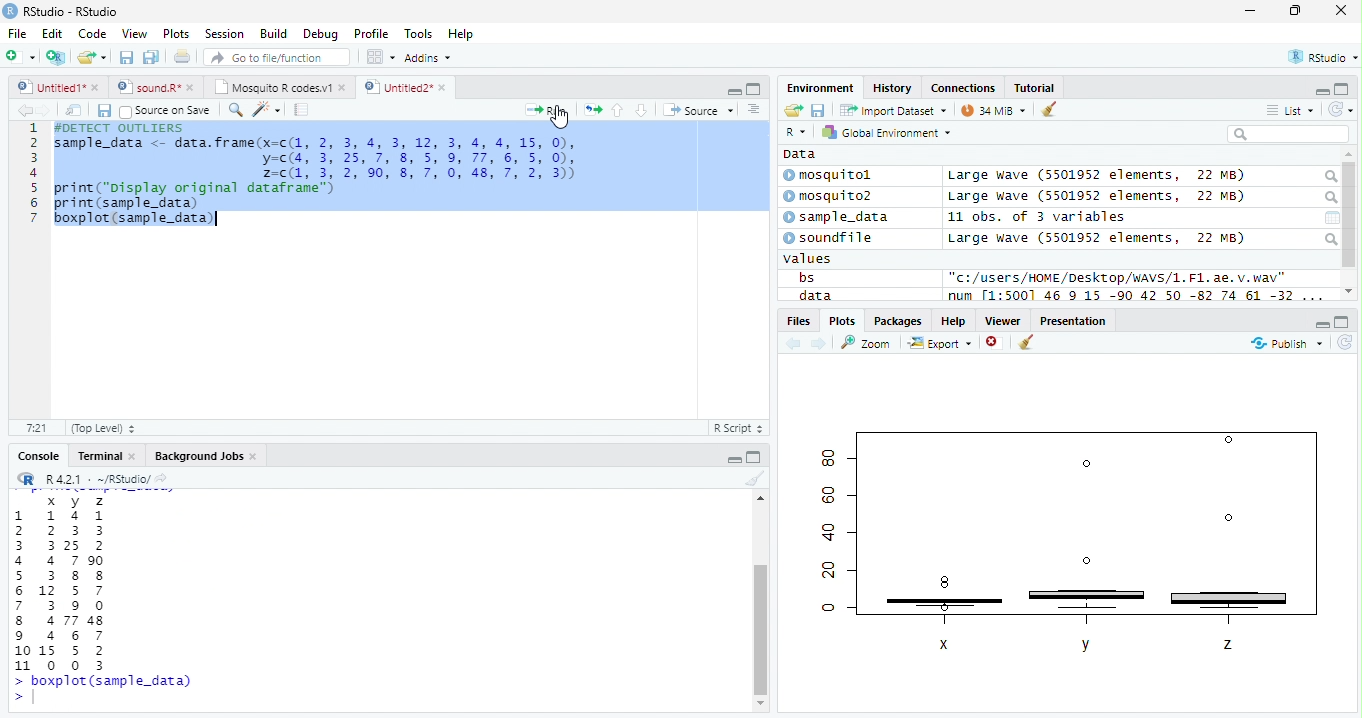 The image size is (1362, 718). Describe the element at coordinates (841, 321) in the screenshot. I see `Plots` at that location.